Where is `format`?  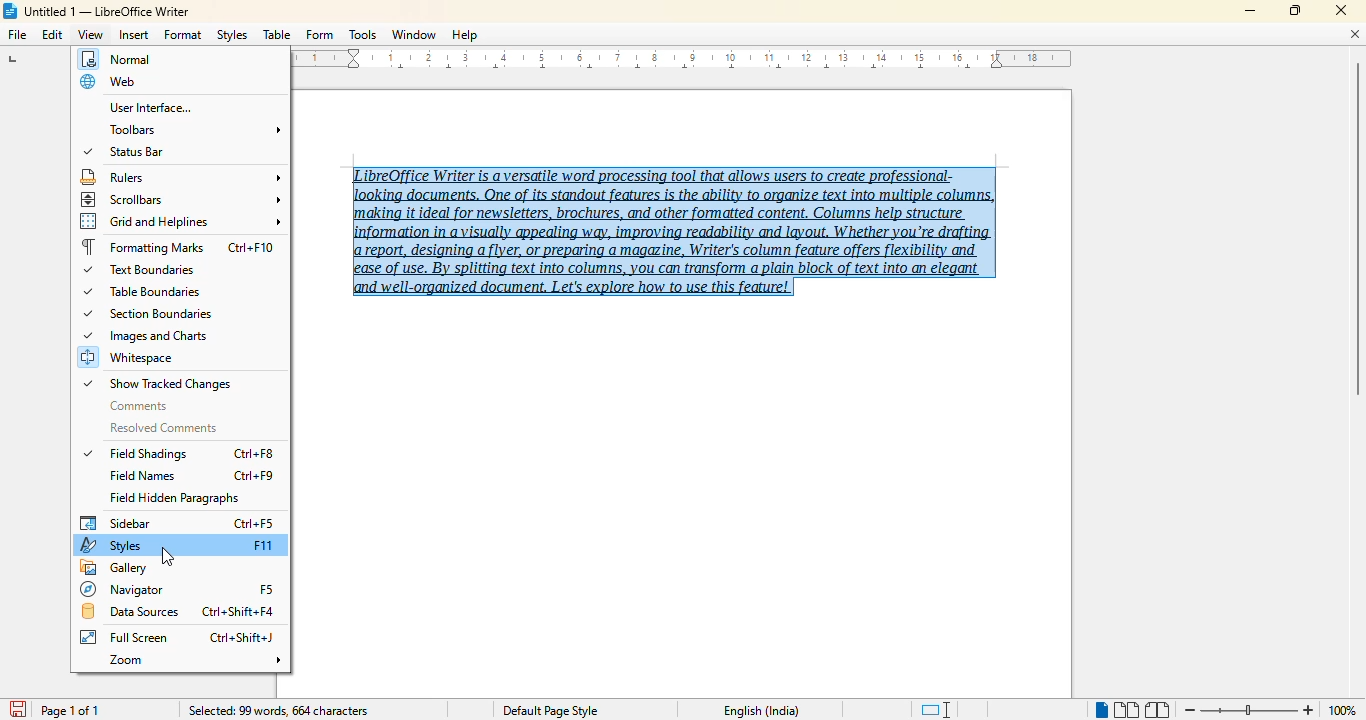 format is located at coordinates (183, 34).